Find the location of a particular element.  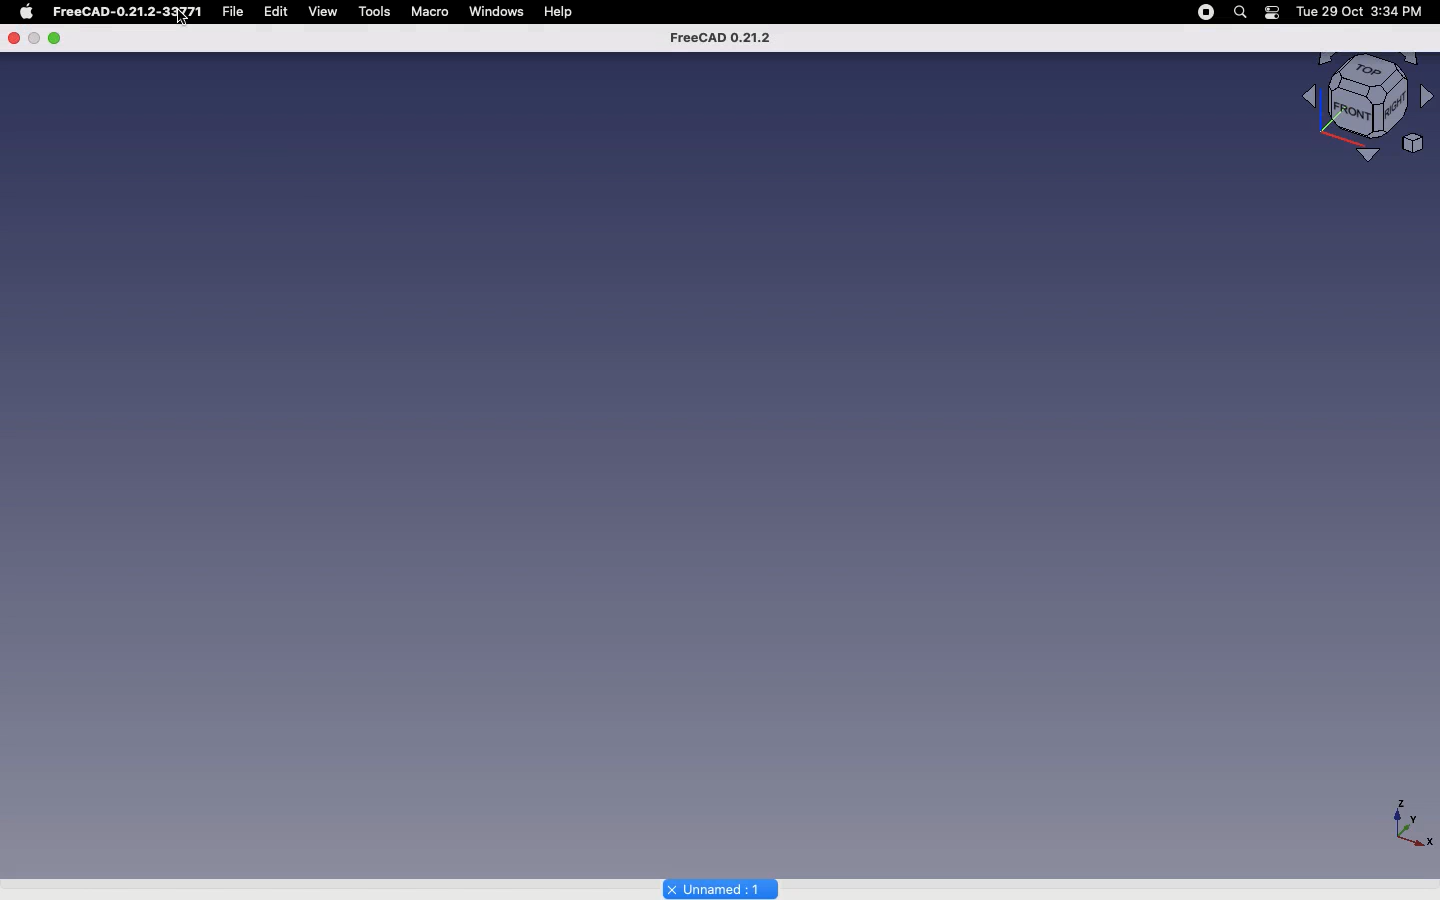

Minimize is located at coordinates (56, 38).